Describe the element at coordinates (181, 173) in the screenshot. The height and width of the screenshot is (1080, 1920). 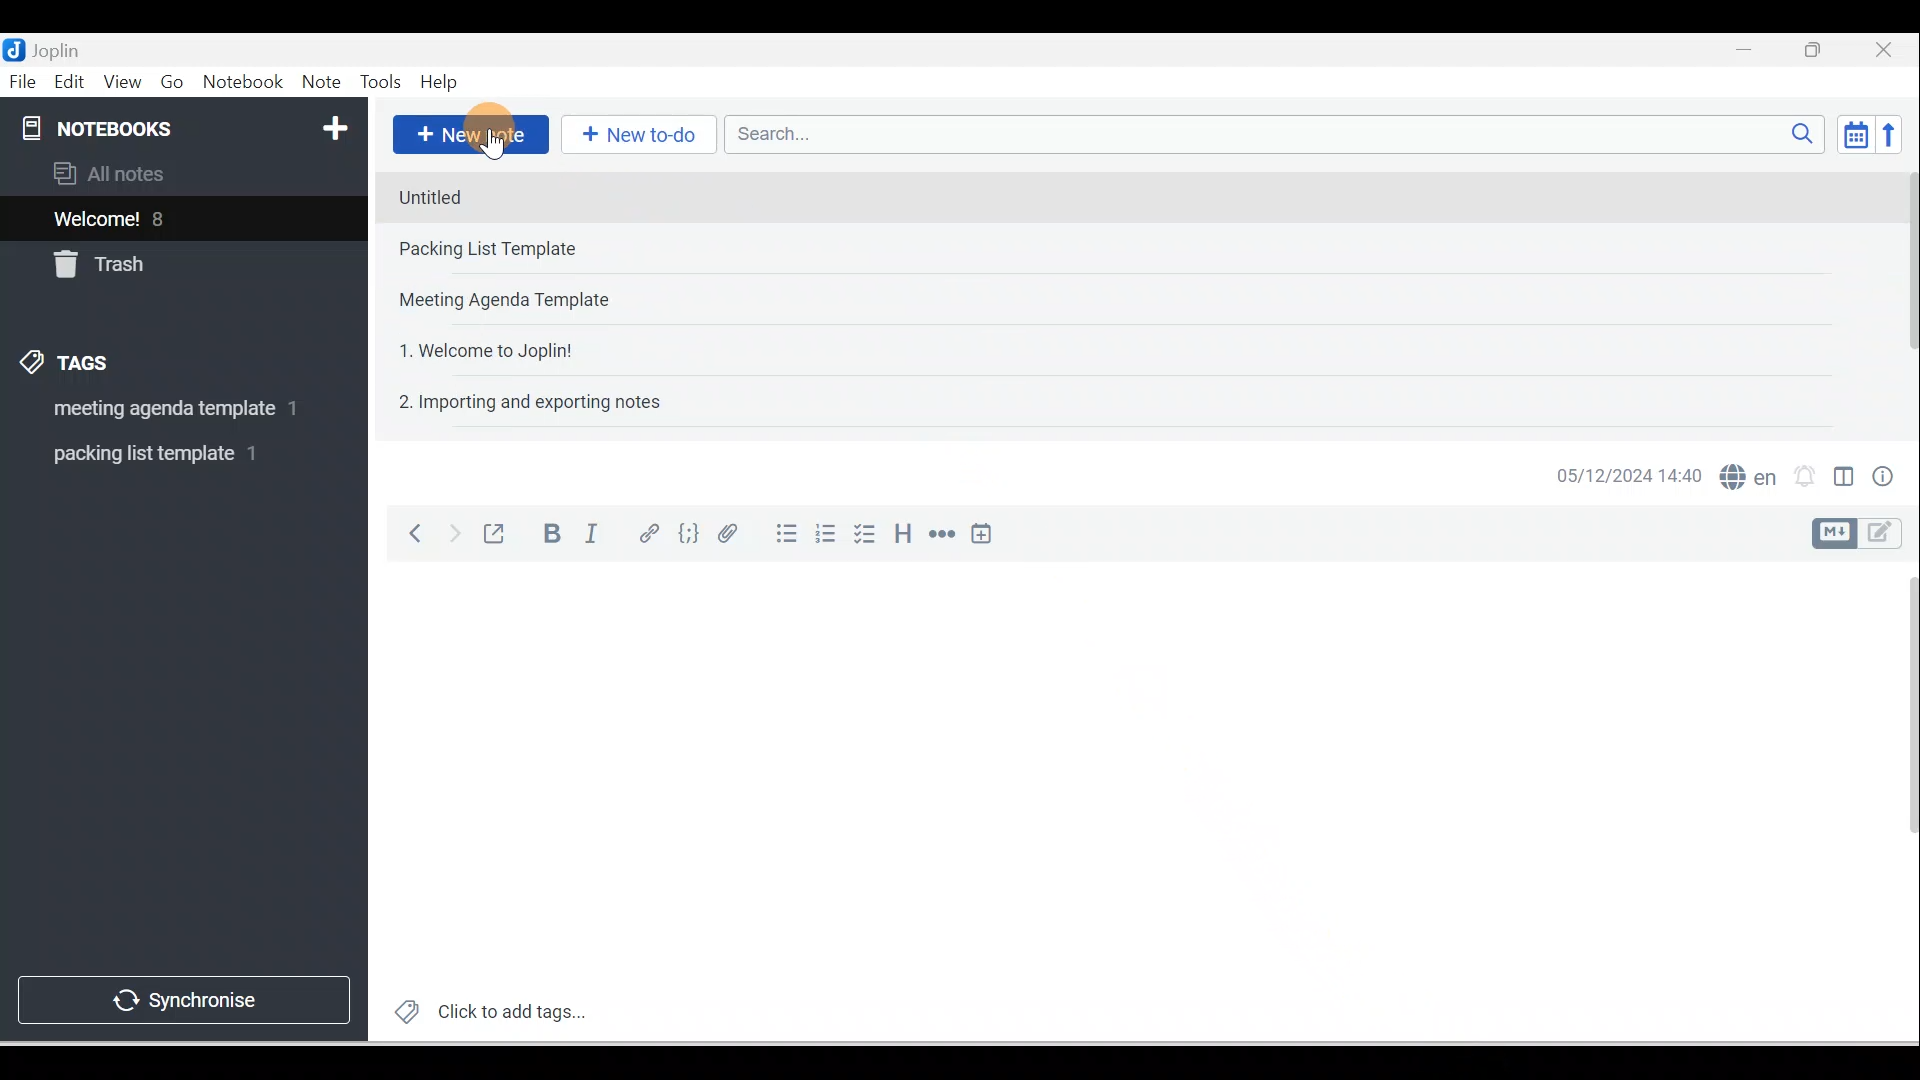
I see `All notes` at that location.